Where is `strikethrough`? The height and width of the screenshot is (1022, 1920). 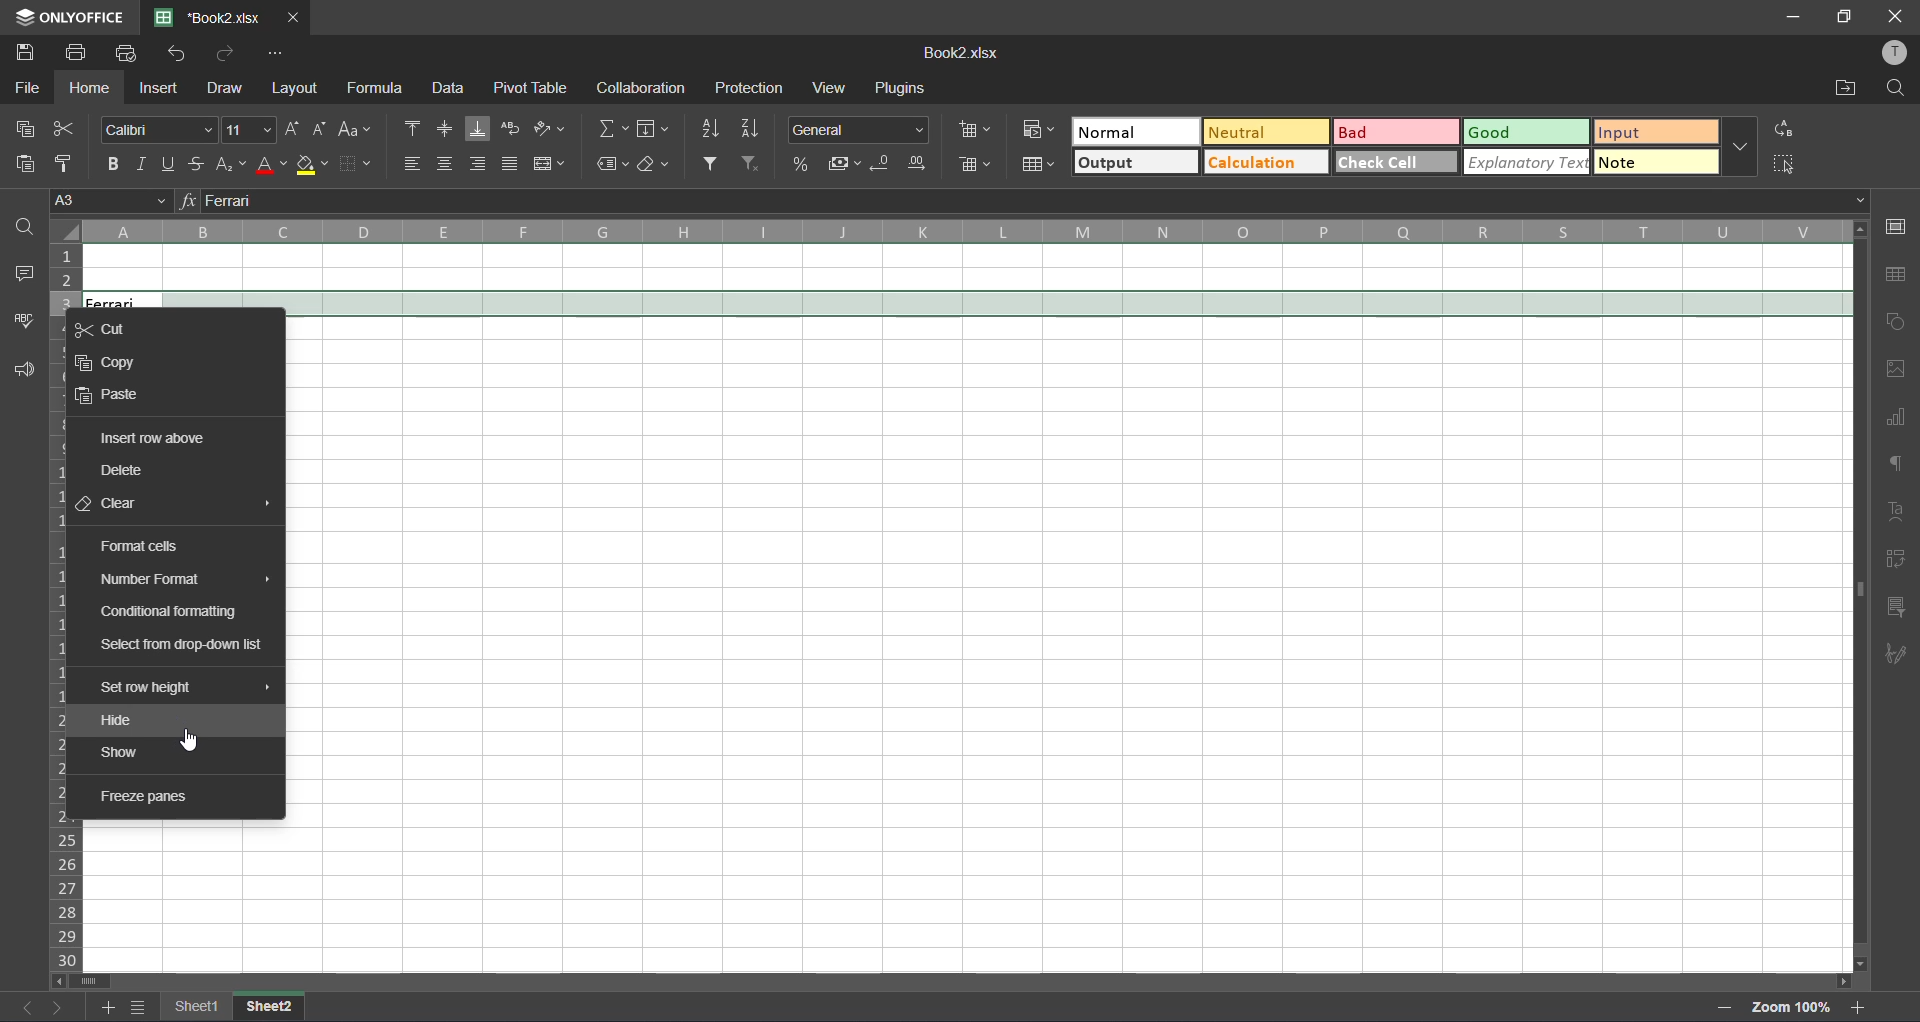
strikethrough is located at coordinates (197, 162).